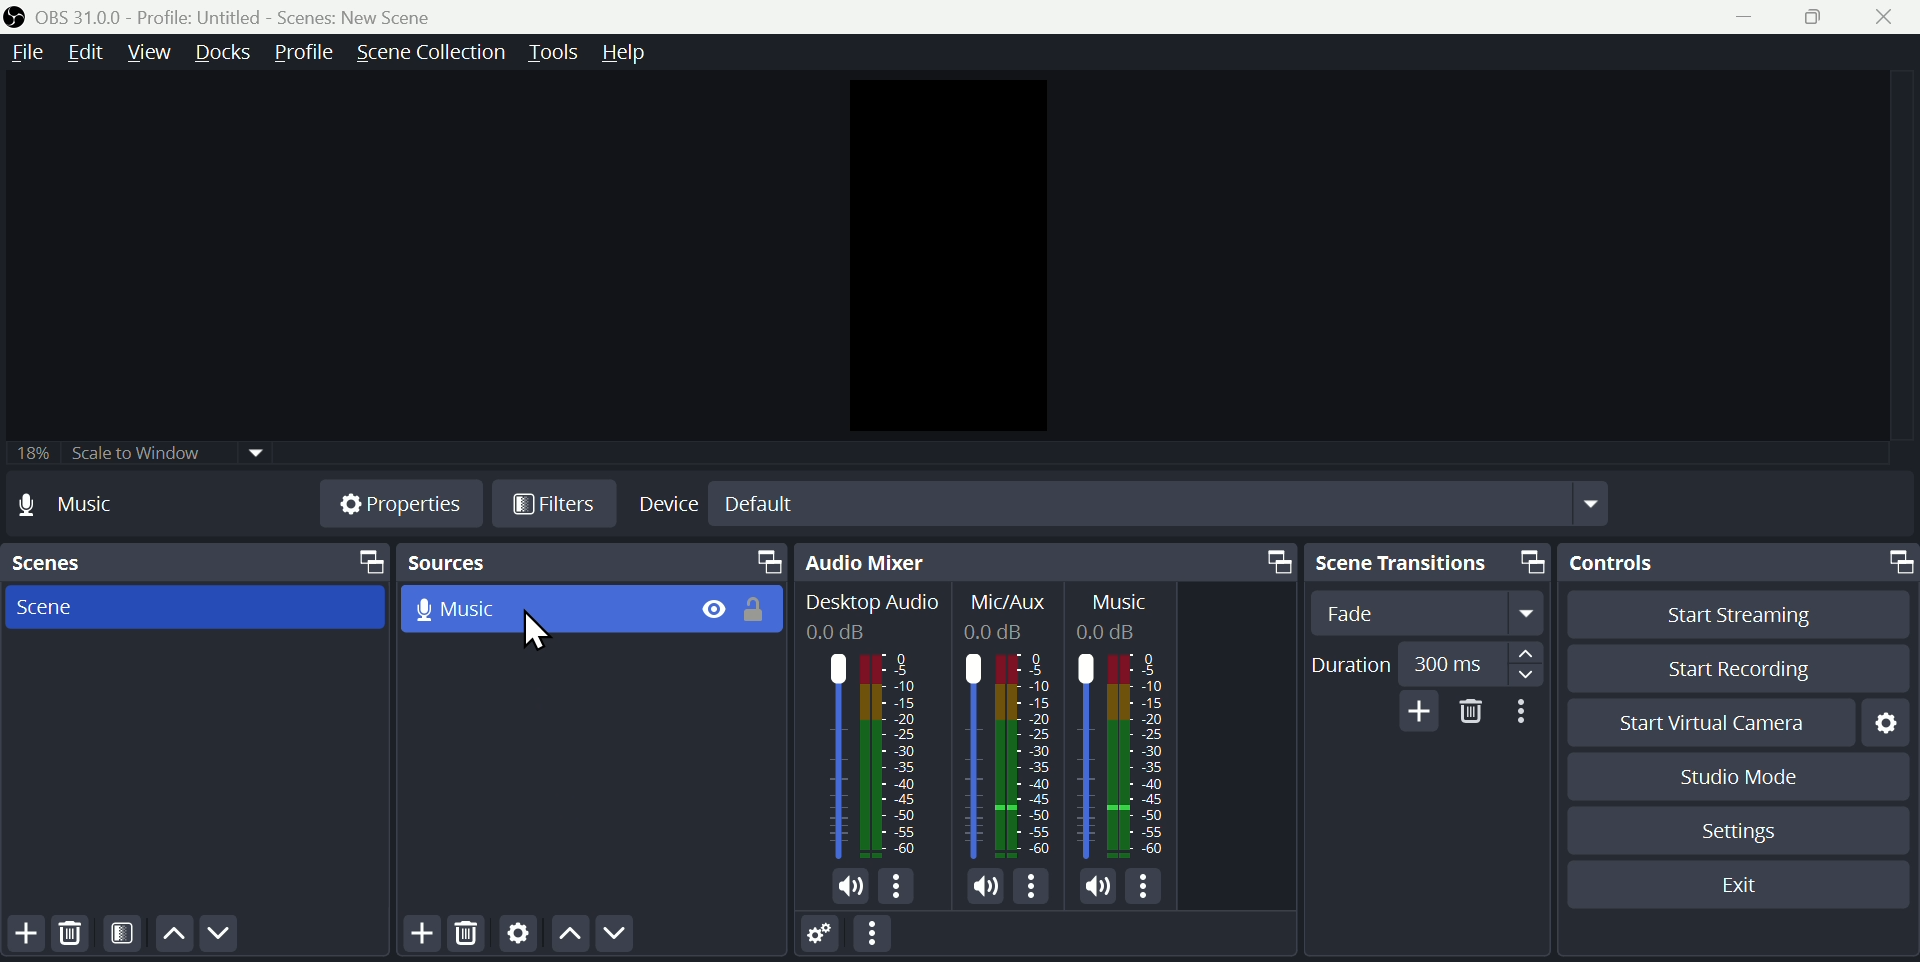 The image size is (1920, 962). Describe the element at coordinates (1817, 17) in the screenshot. I see `maximise` at that location.